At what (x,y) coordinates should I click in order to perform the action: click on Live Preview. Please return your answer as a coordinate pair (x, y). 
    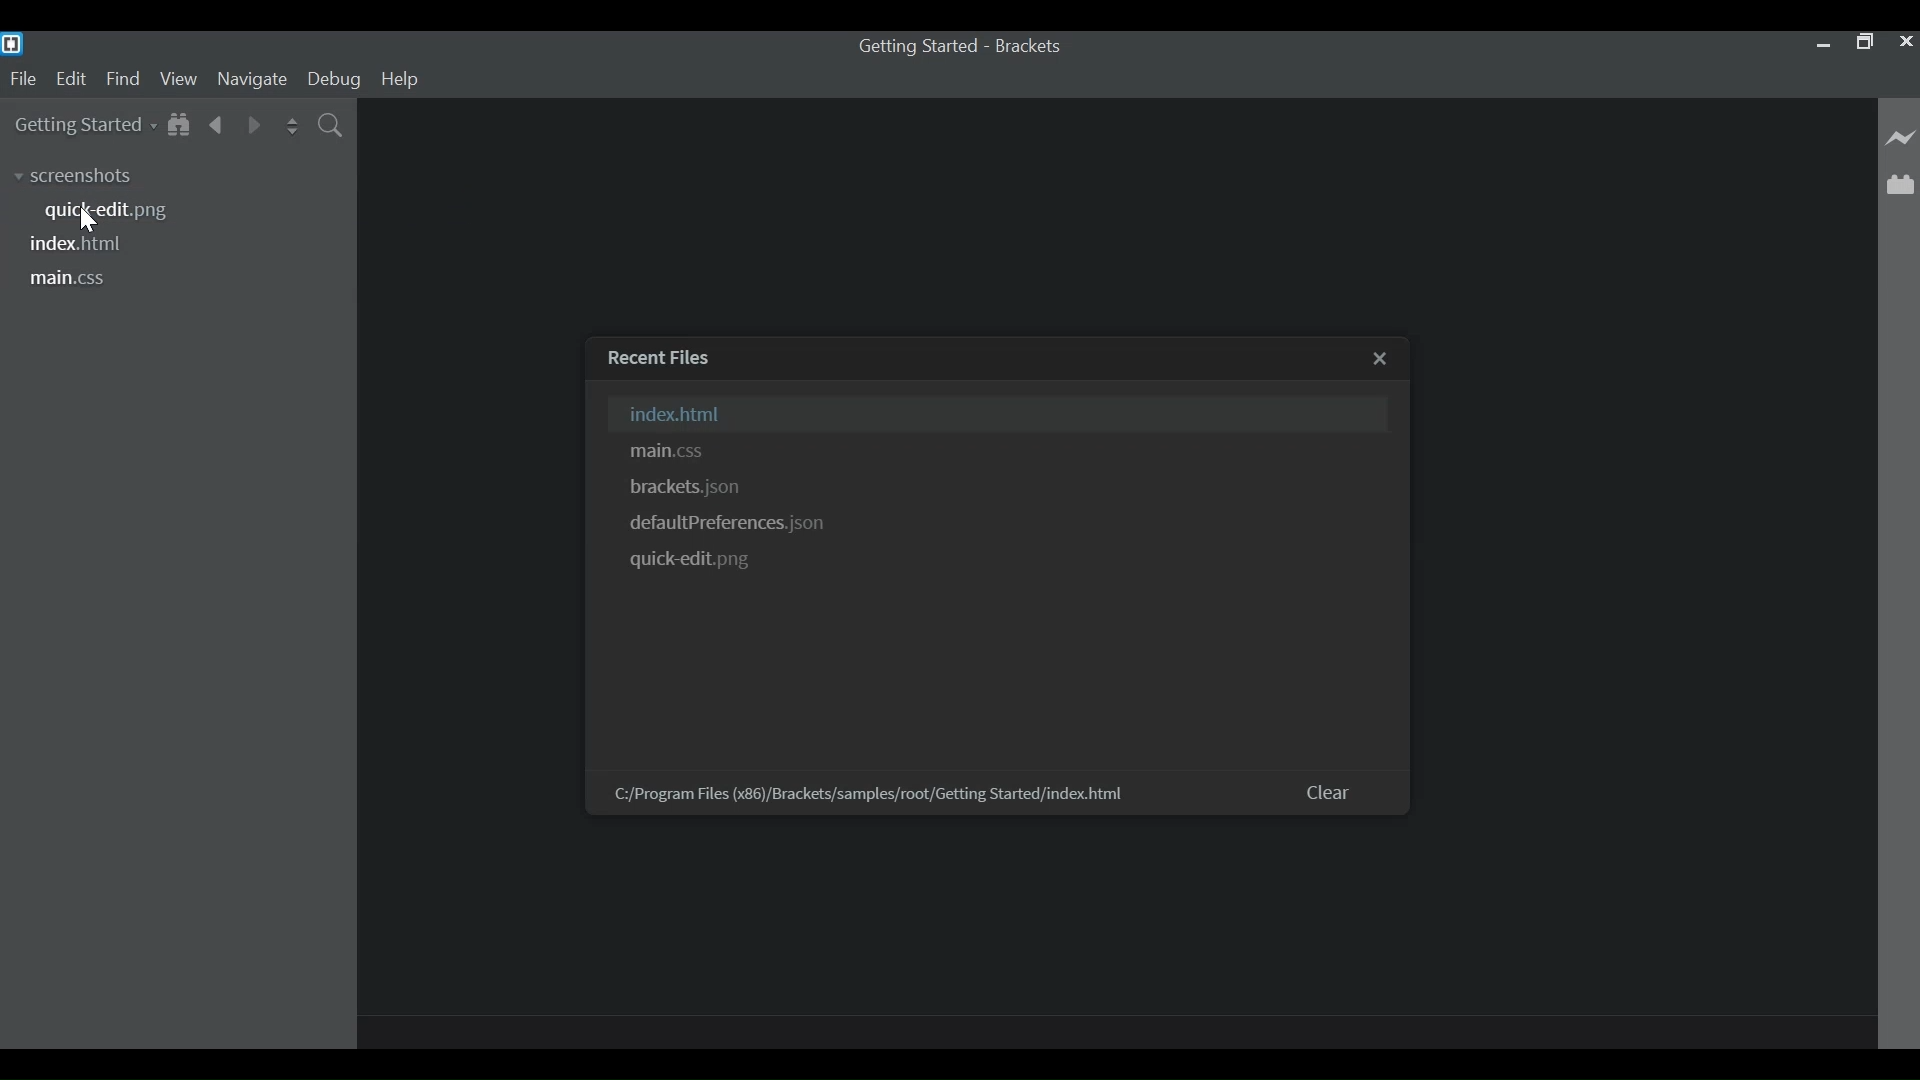
    Looking at the image, I should click on (1901, 138).